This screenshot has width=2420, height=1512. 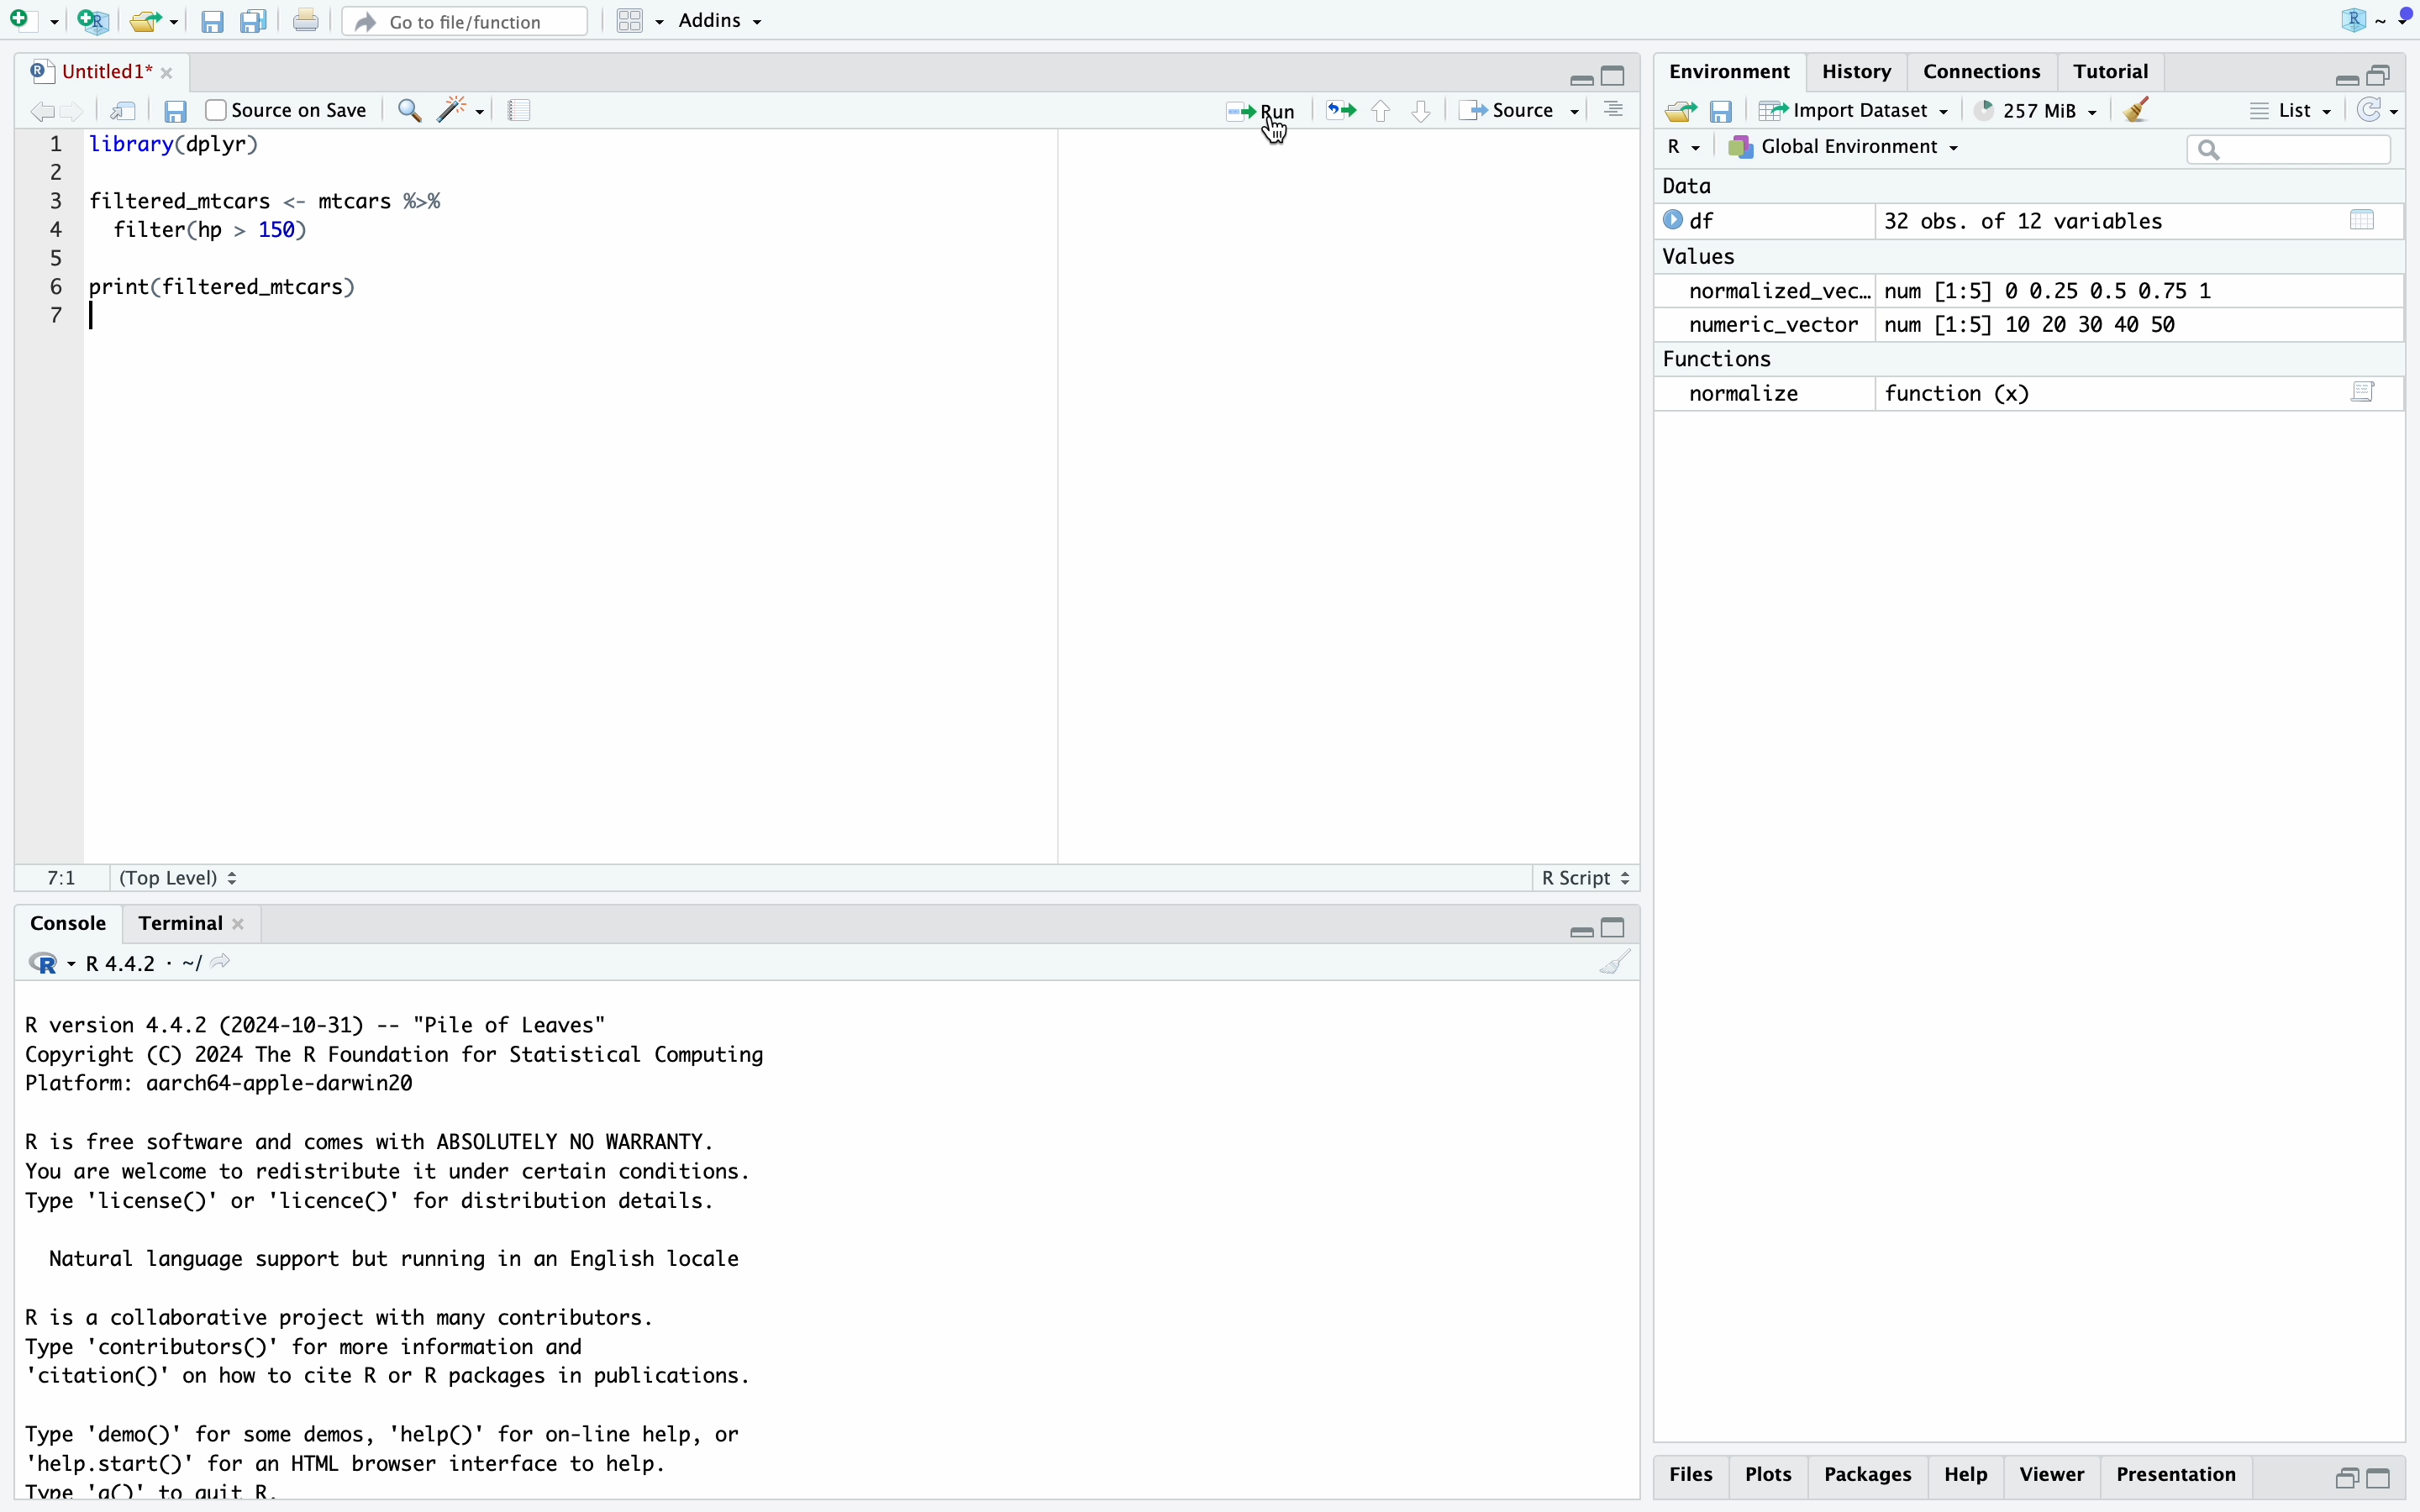 What do you see at coordinates (1867, 1474) in the screenshot?
I see `Help` at bounding box center [1867, 1474].